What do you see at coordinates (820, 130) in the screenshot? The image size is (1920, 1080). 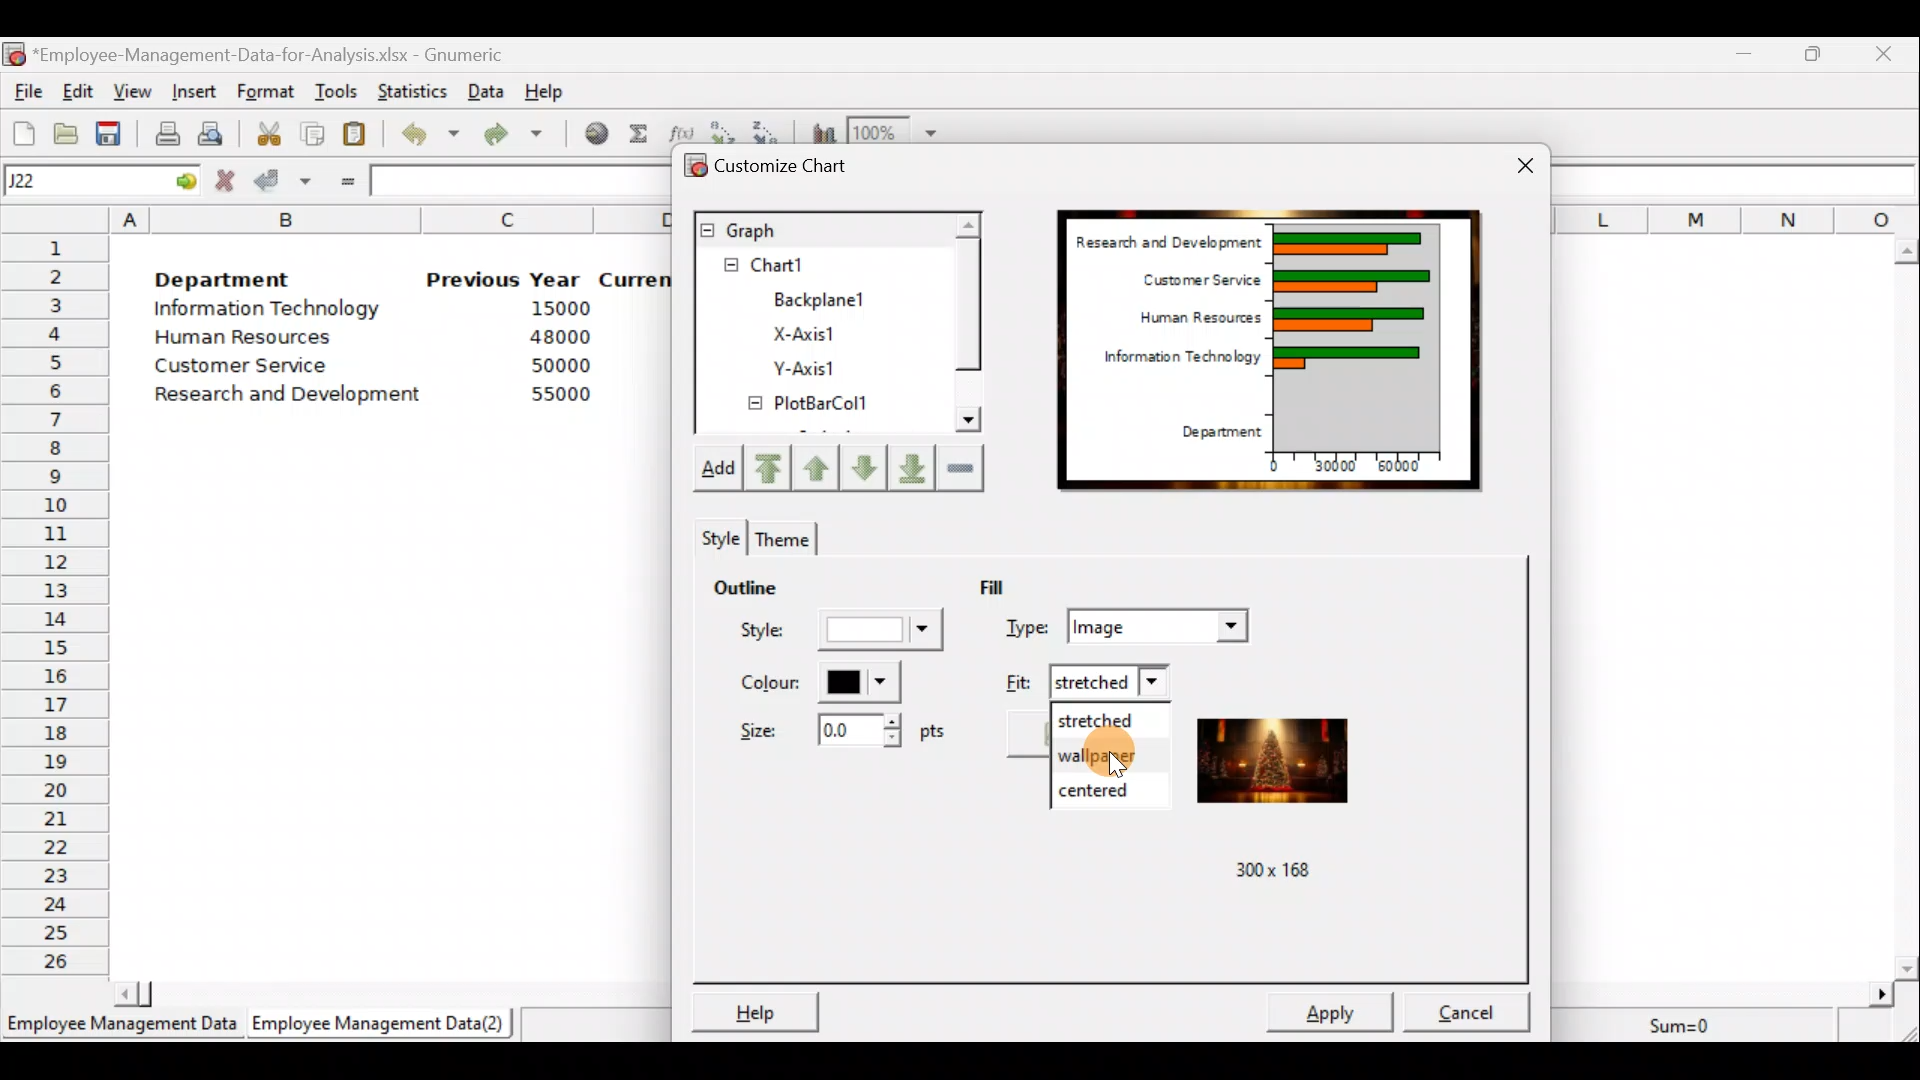 I see `Insert a chart` at bounding box center [820, 130].